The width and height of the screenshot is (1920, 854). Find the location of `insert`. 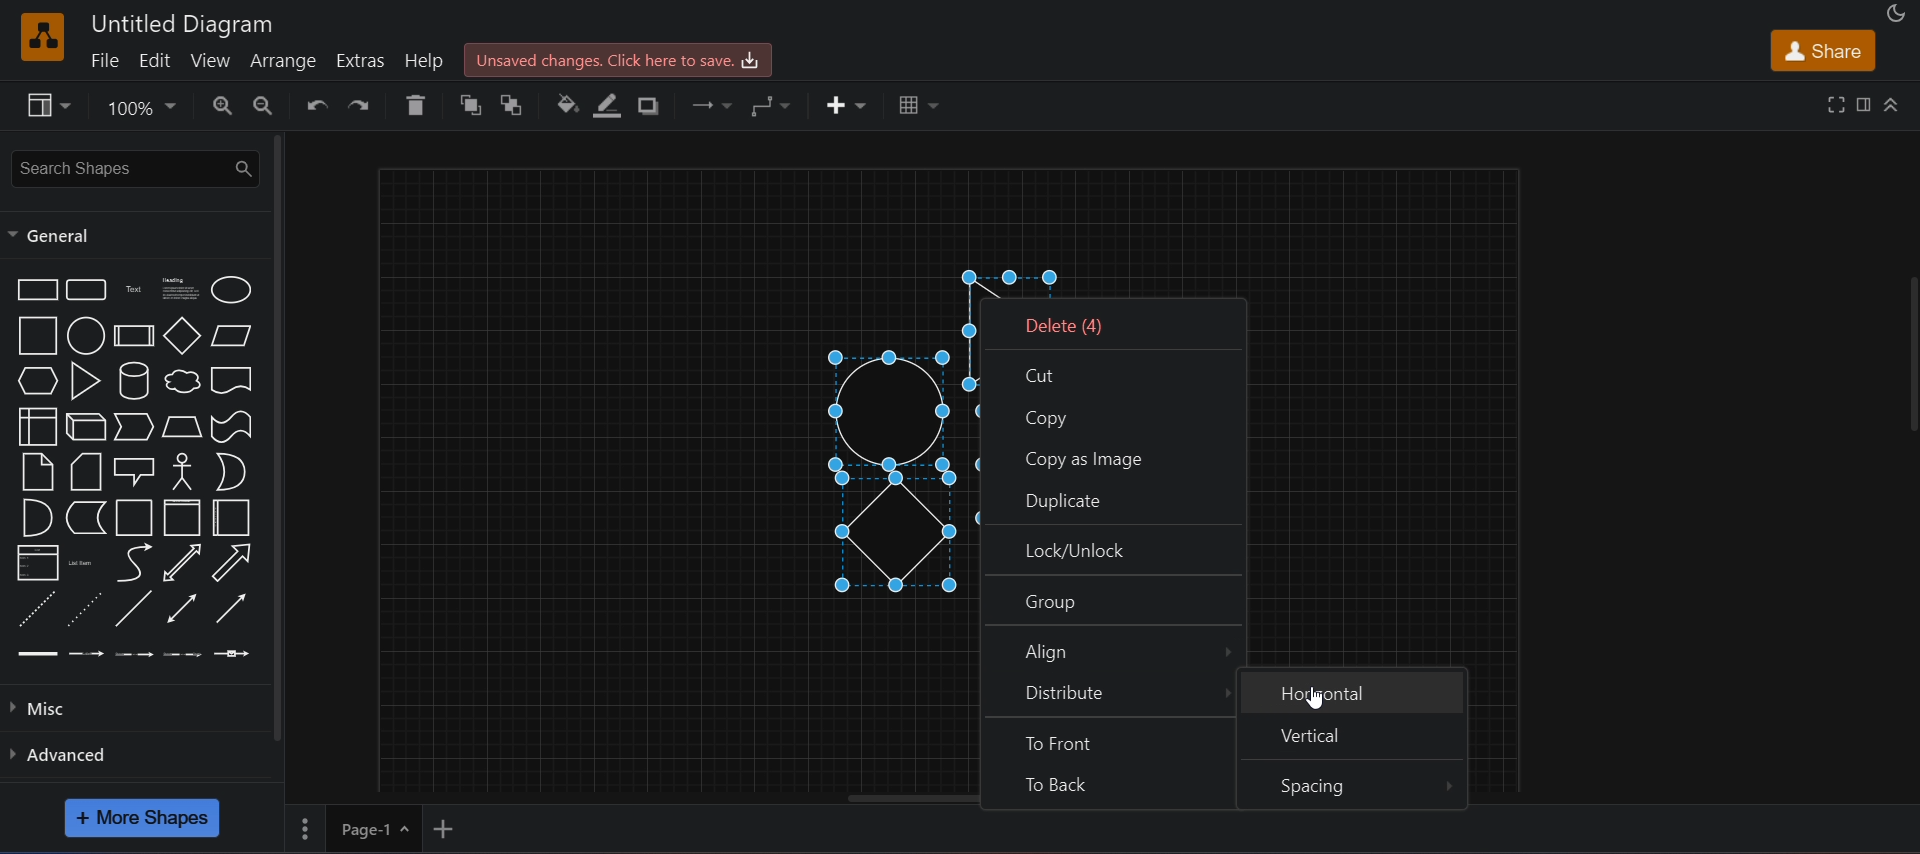

insert is located at coordinates (844, 103).